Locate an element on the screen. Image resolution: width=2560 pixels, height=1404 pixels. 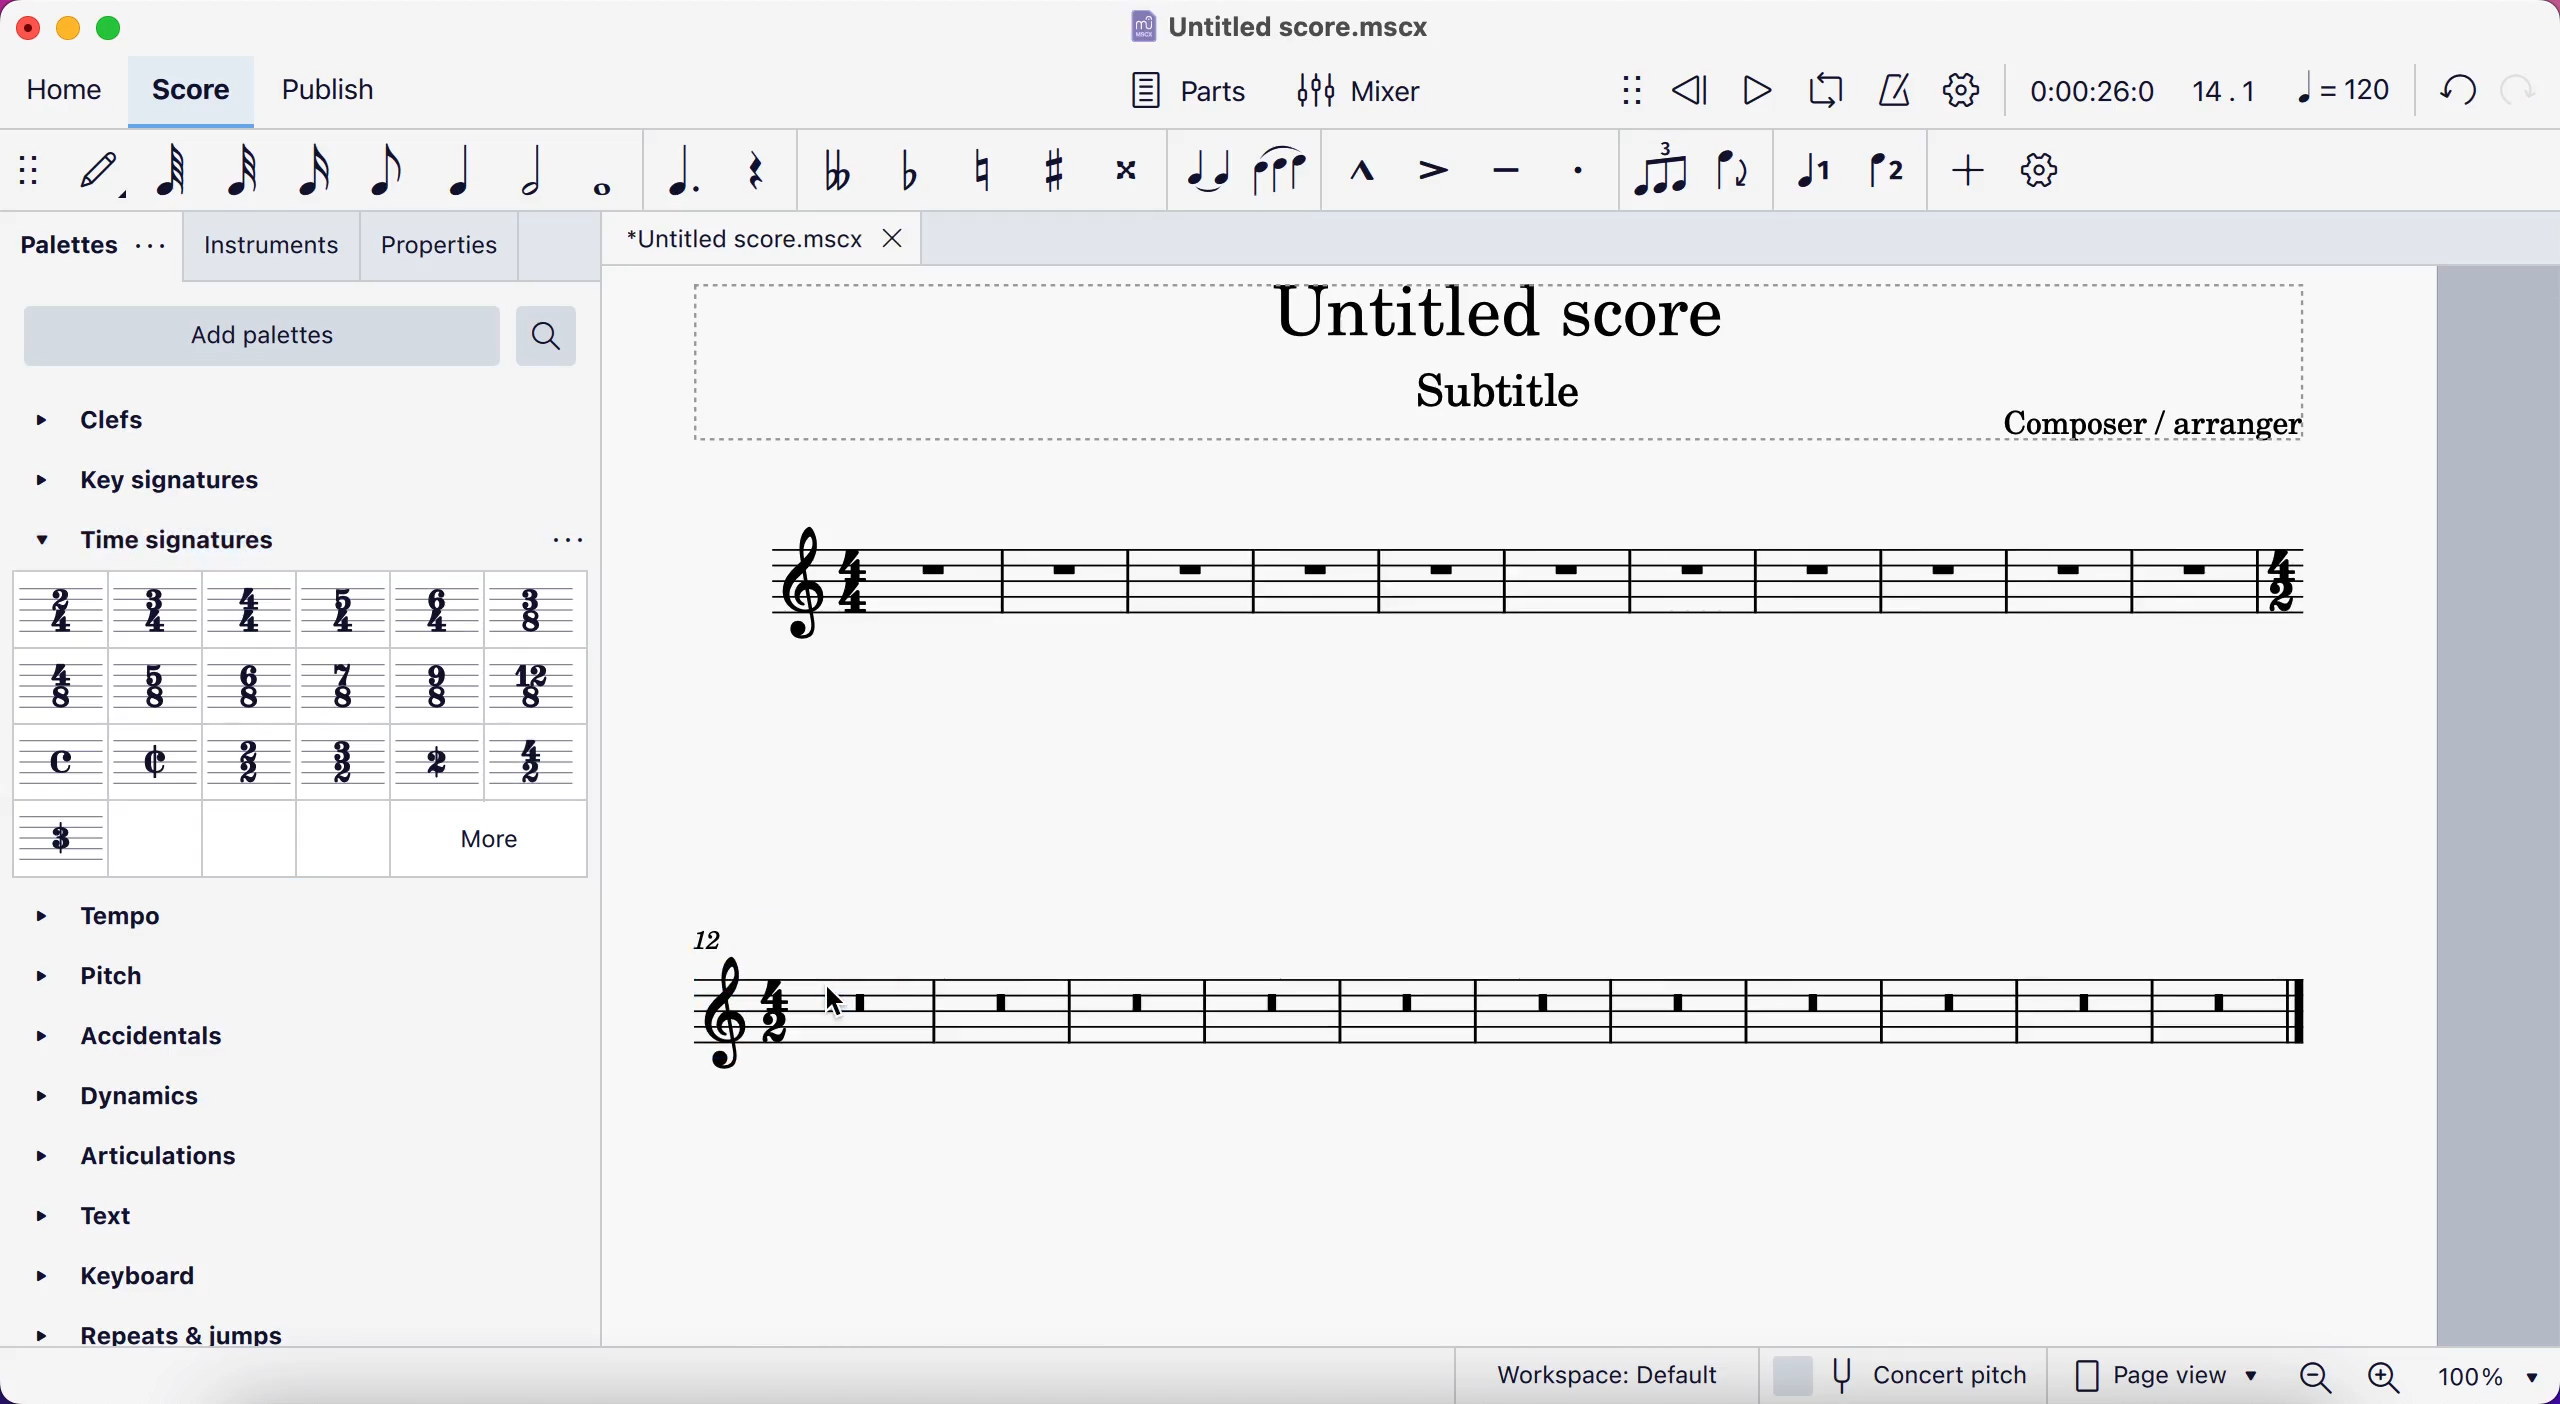
toggle double flat is located at coordinates (830, 168).